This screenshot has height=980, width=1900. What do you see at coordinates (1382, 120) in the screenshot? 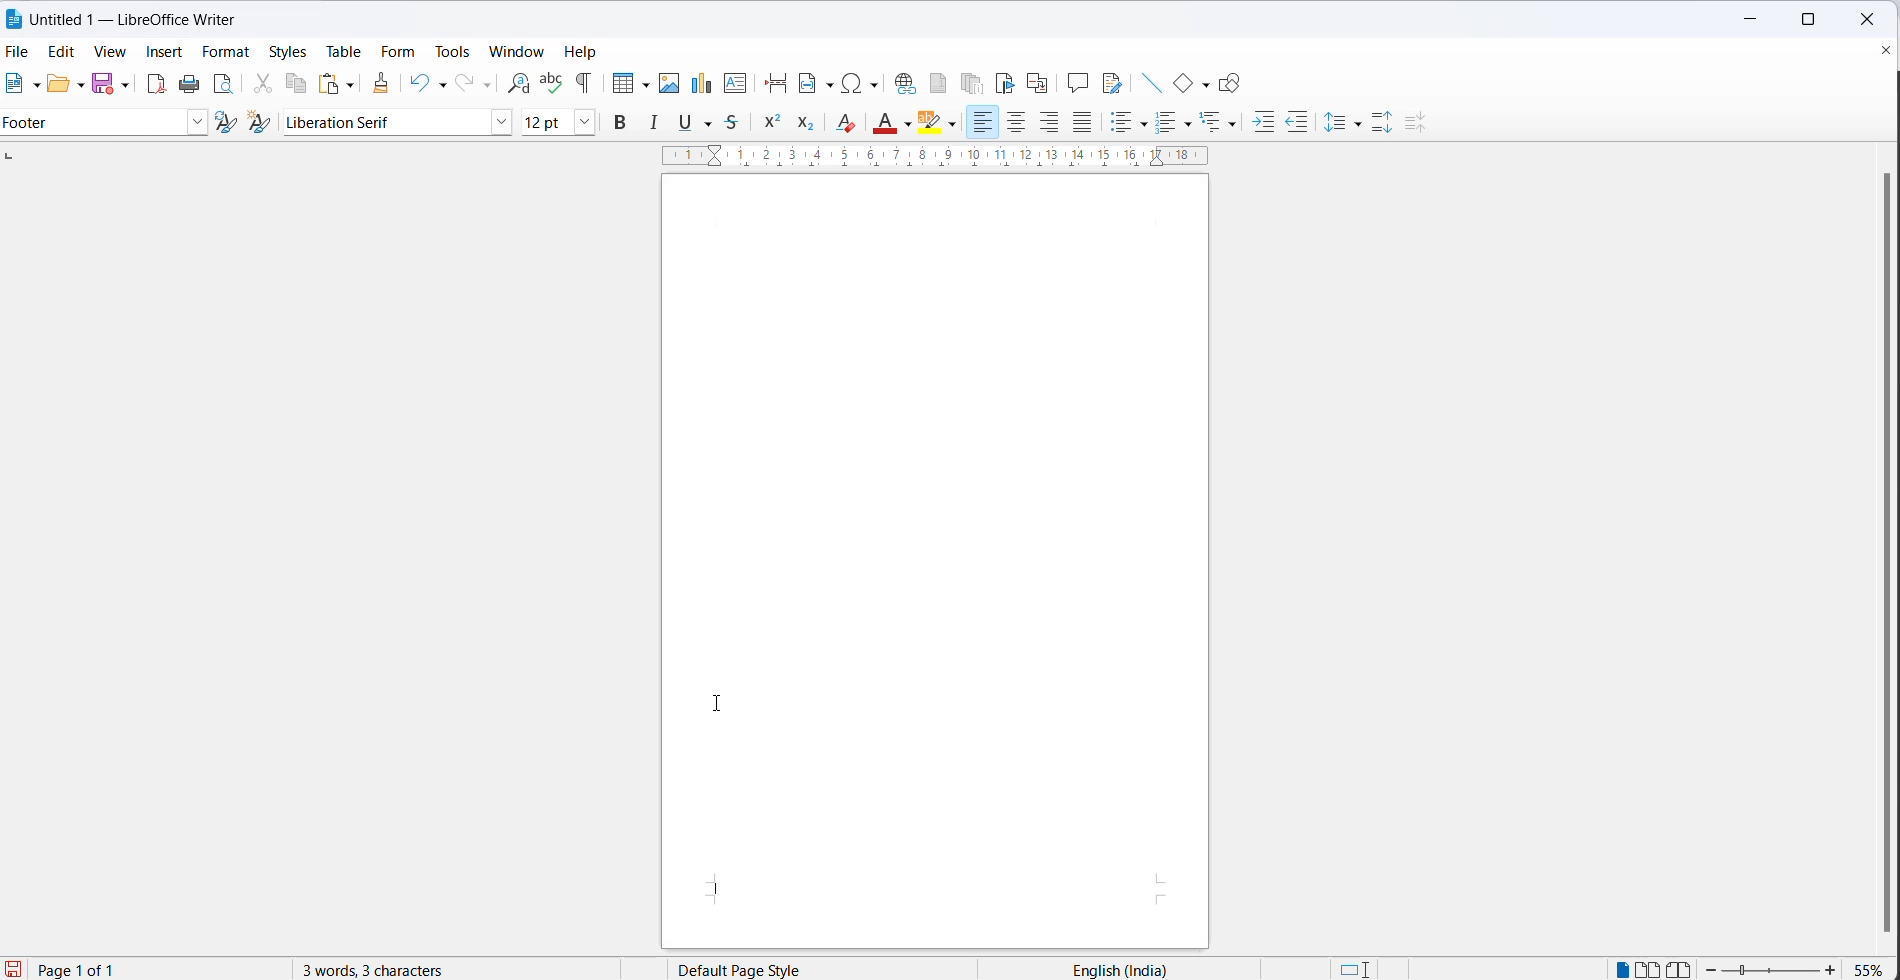
I see `increase paragraph space` at bounding box center [1382, 120].